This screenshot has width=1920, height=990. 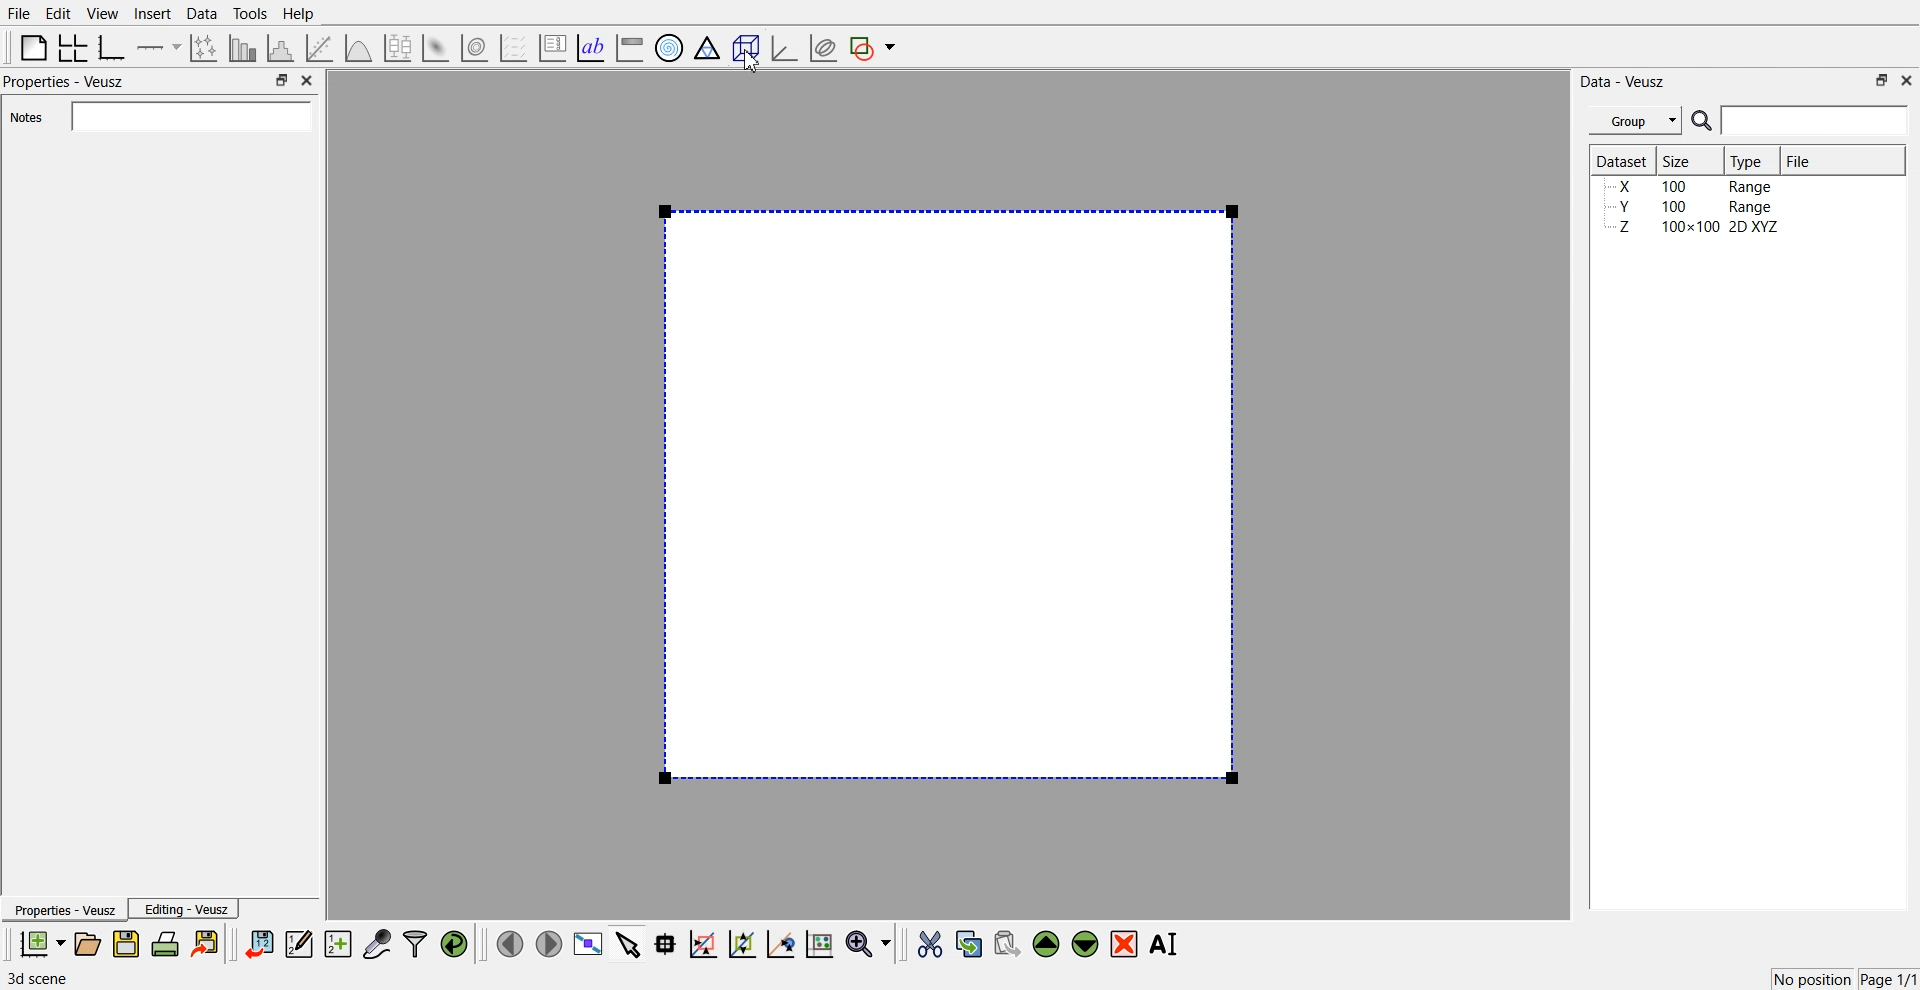 I want to click on Print the document, so click(x=164, y=943).